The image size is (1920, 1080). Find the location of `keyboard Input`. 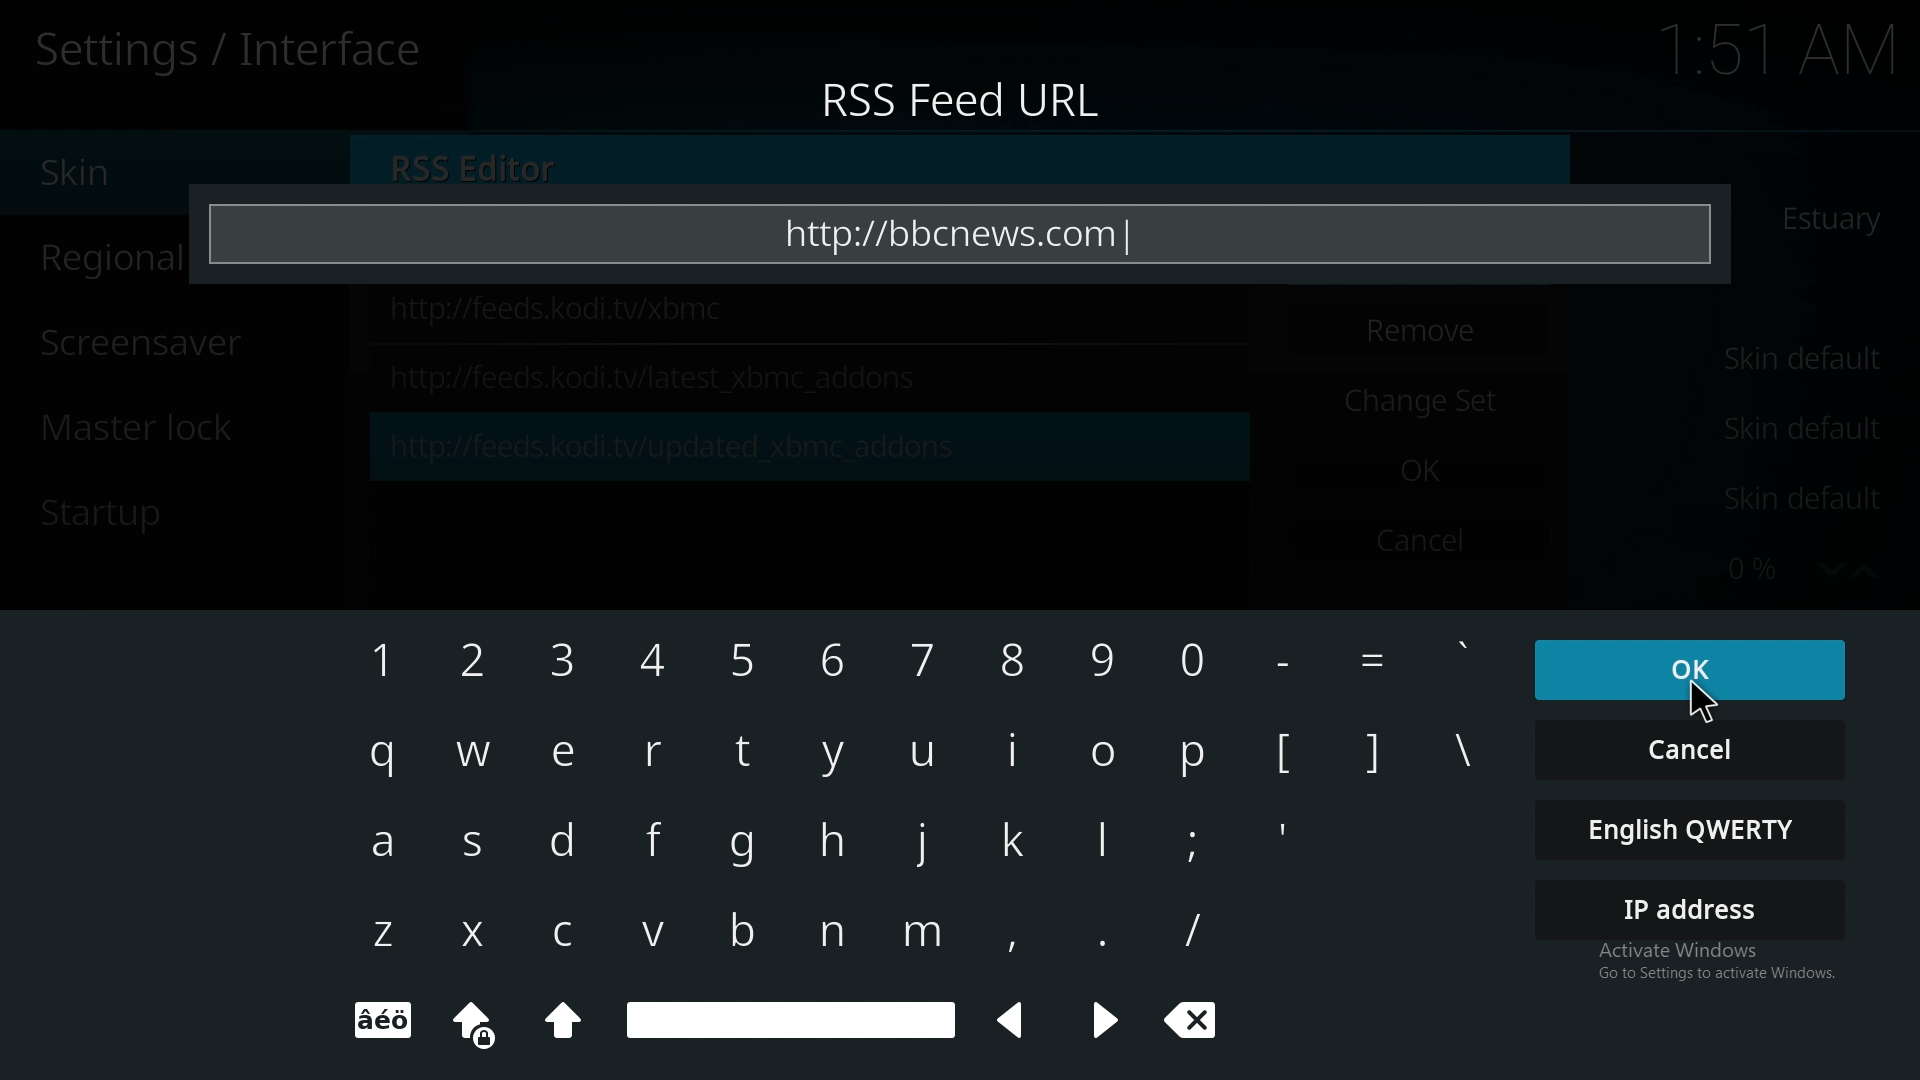

keyboard Input is located at coordinates (1192, 843).